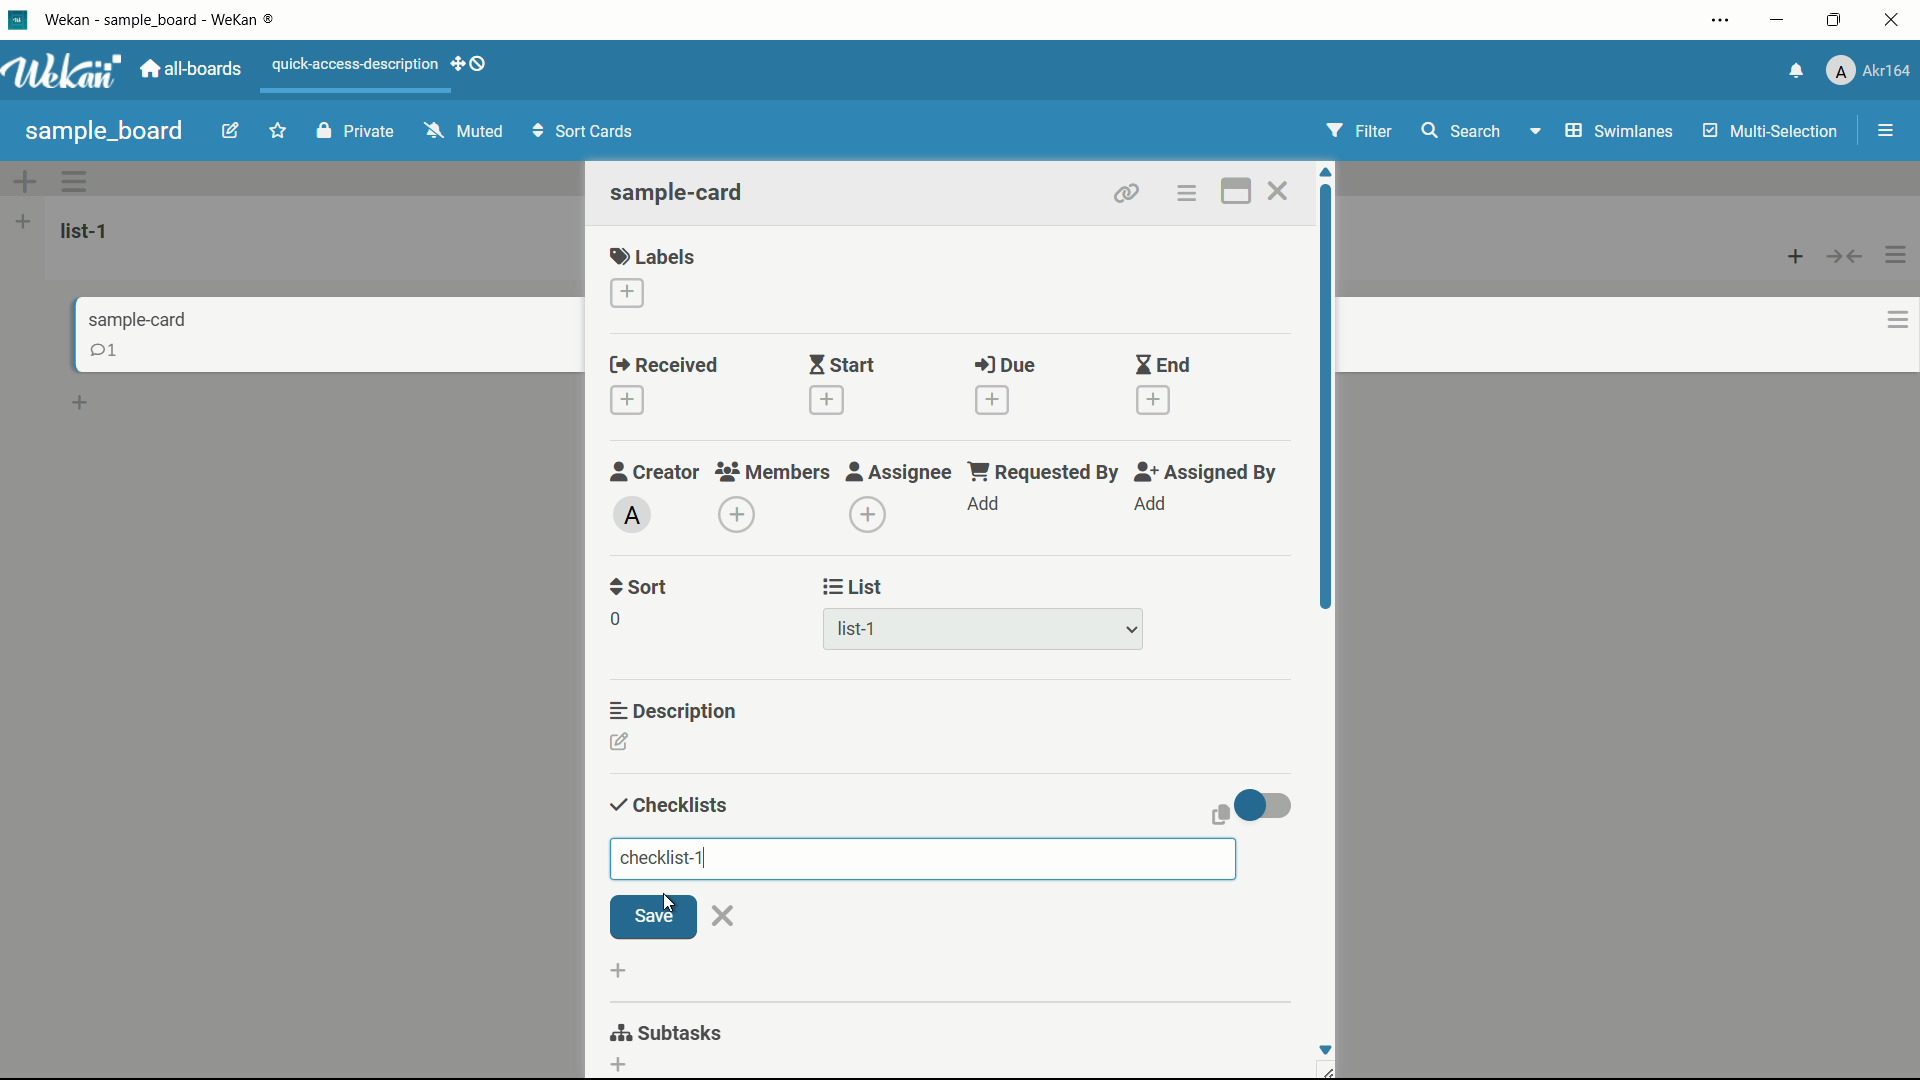 This screenshot has height=1080, width=1920. Describe the element at coordinates (1463, 129) in the screenshot. I see `search` at that location.